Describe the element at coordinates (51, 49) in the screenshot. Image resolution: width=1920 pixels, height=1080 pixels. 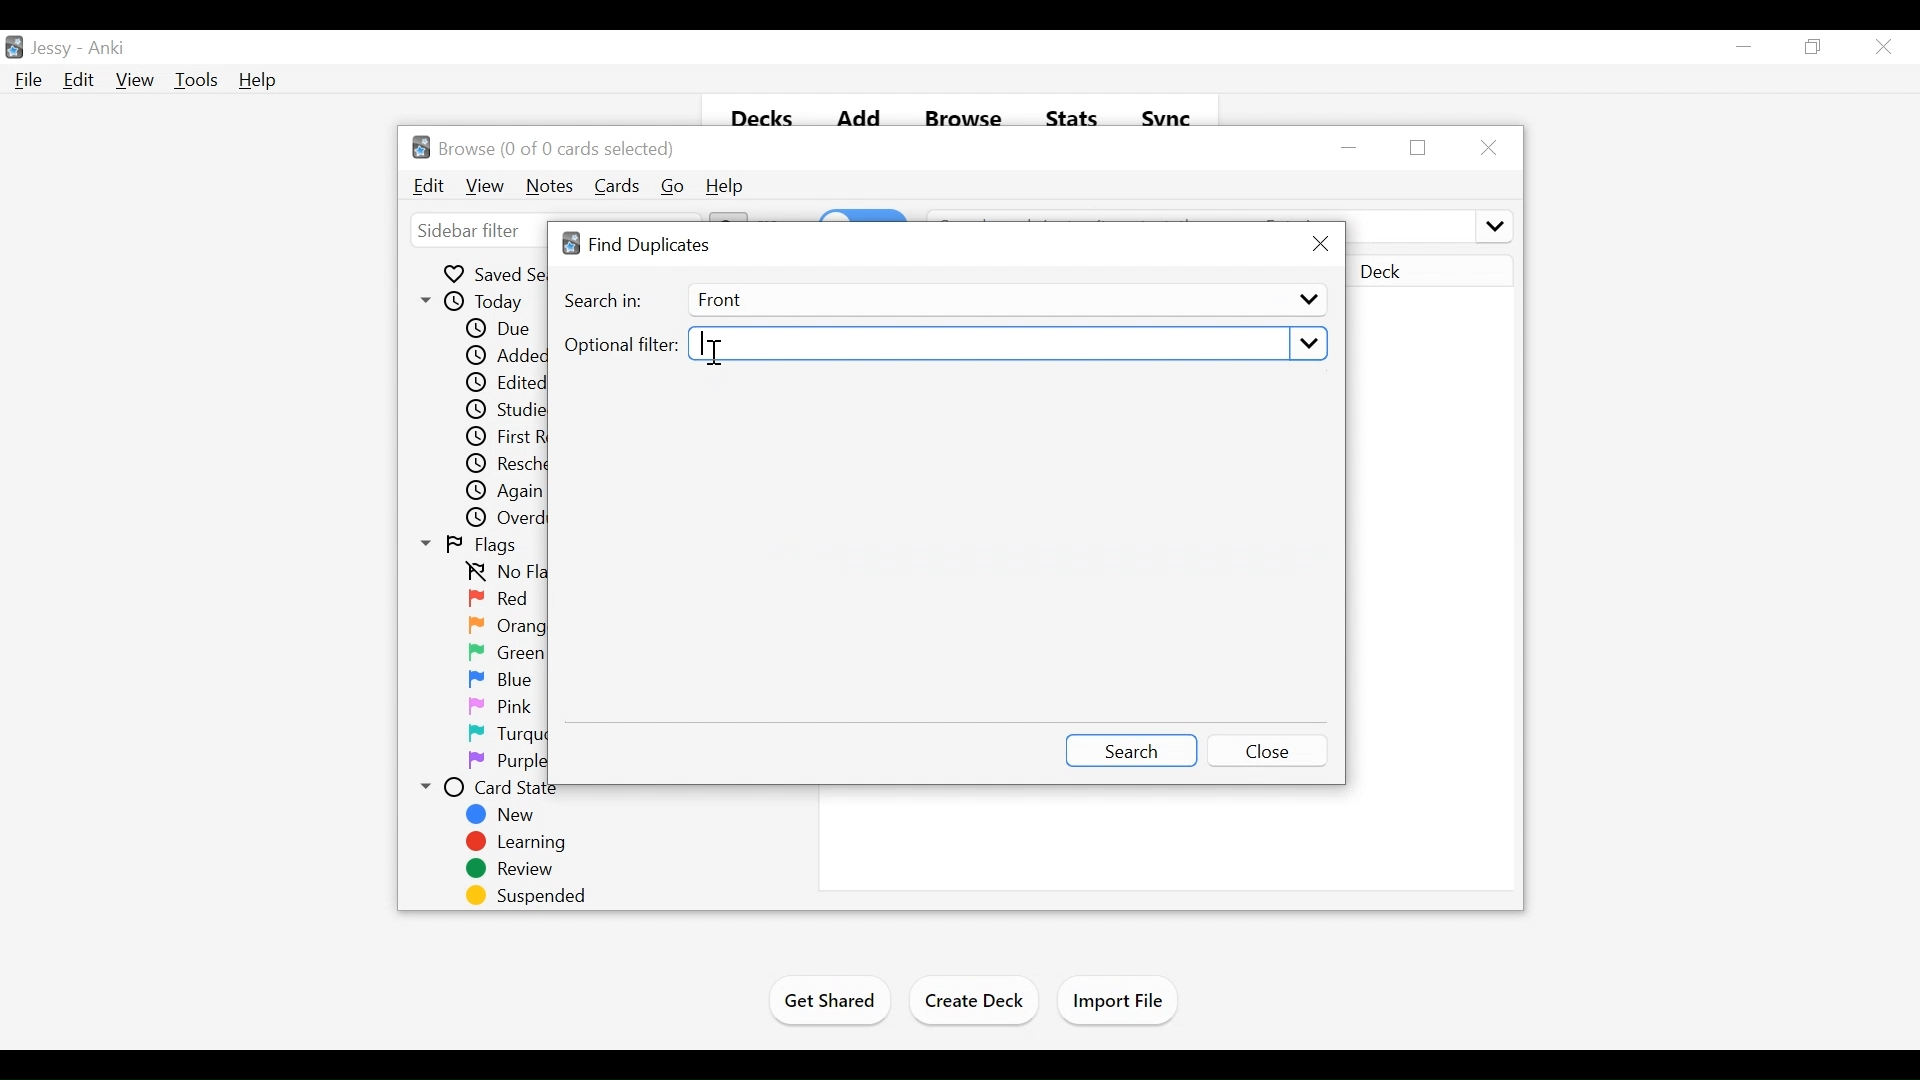
I see `User Profile` at that location.